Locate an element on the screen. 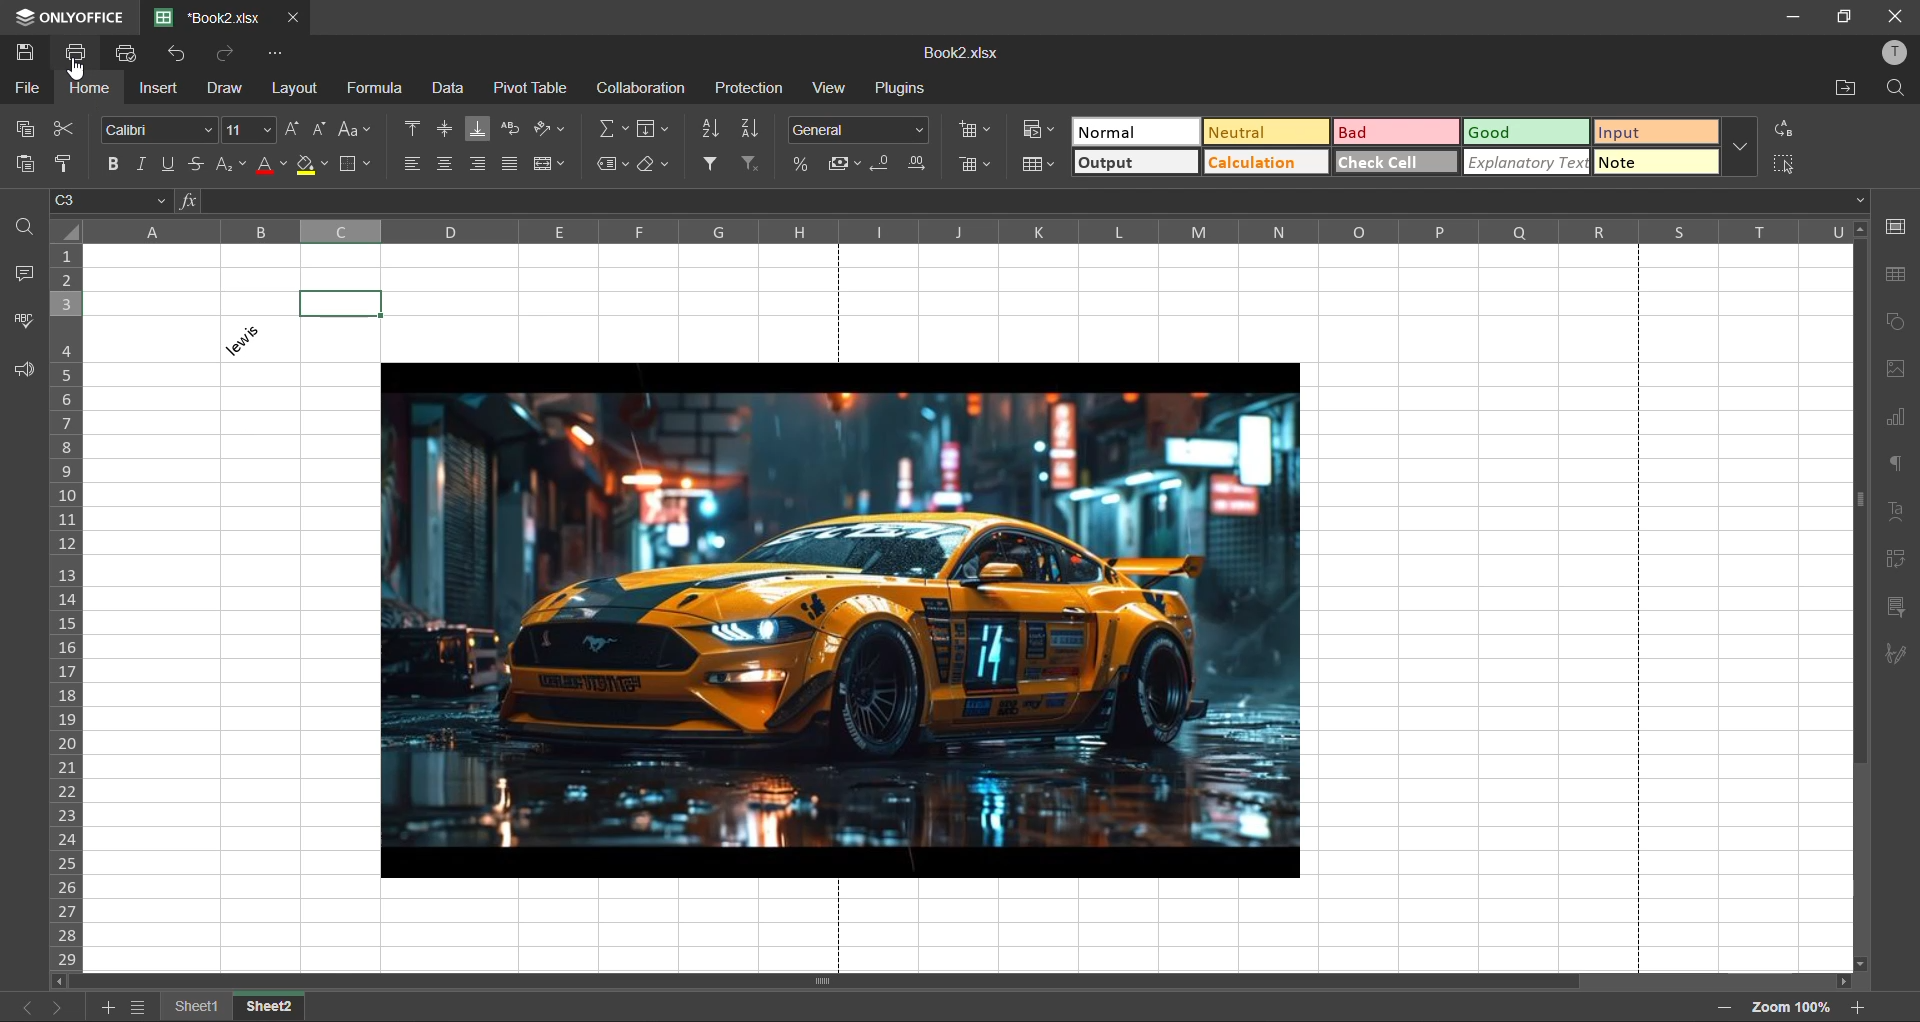 The height and width of the screenshot is (1022, 1920). file is located at coordinates (25, 90).